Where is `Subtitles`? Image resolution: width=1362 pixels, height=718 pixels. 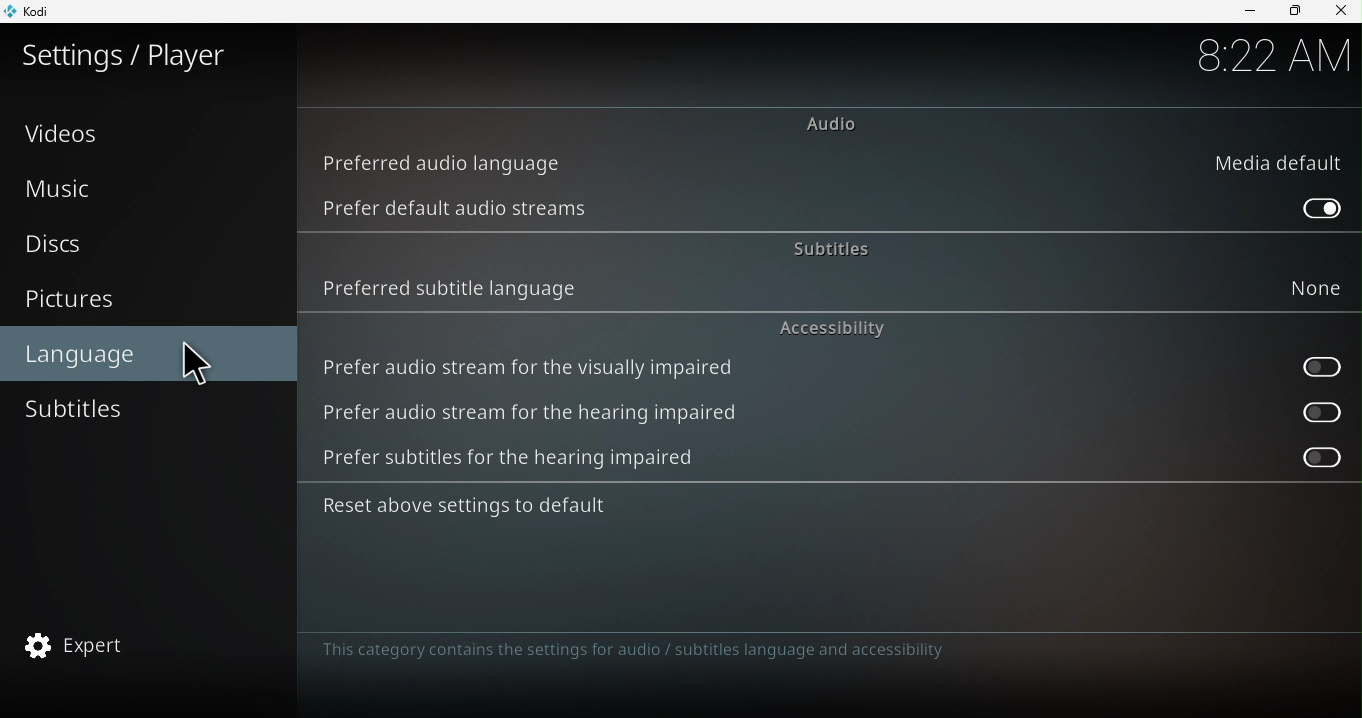 Subtitles is located at coordinates (826, 245).